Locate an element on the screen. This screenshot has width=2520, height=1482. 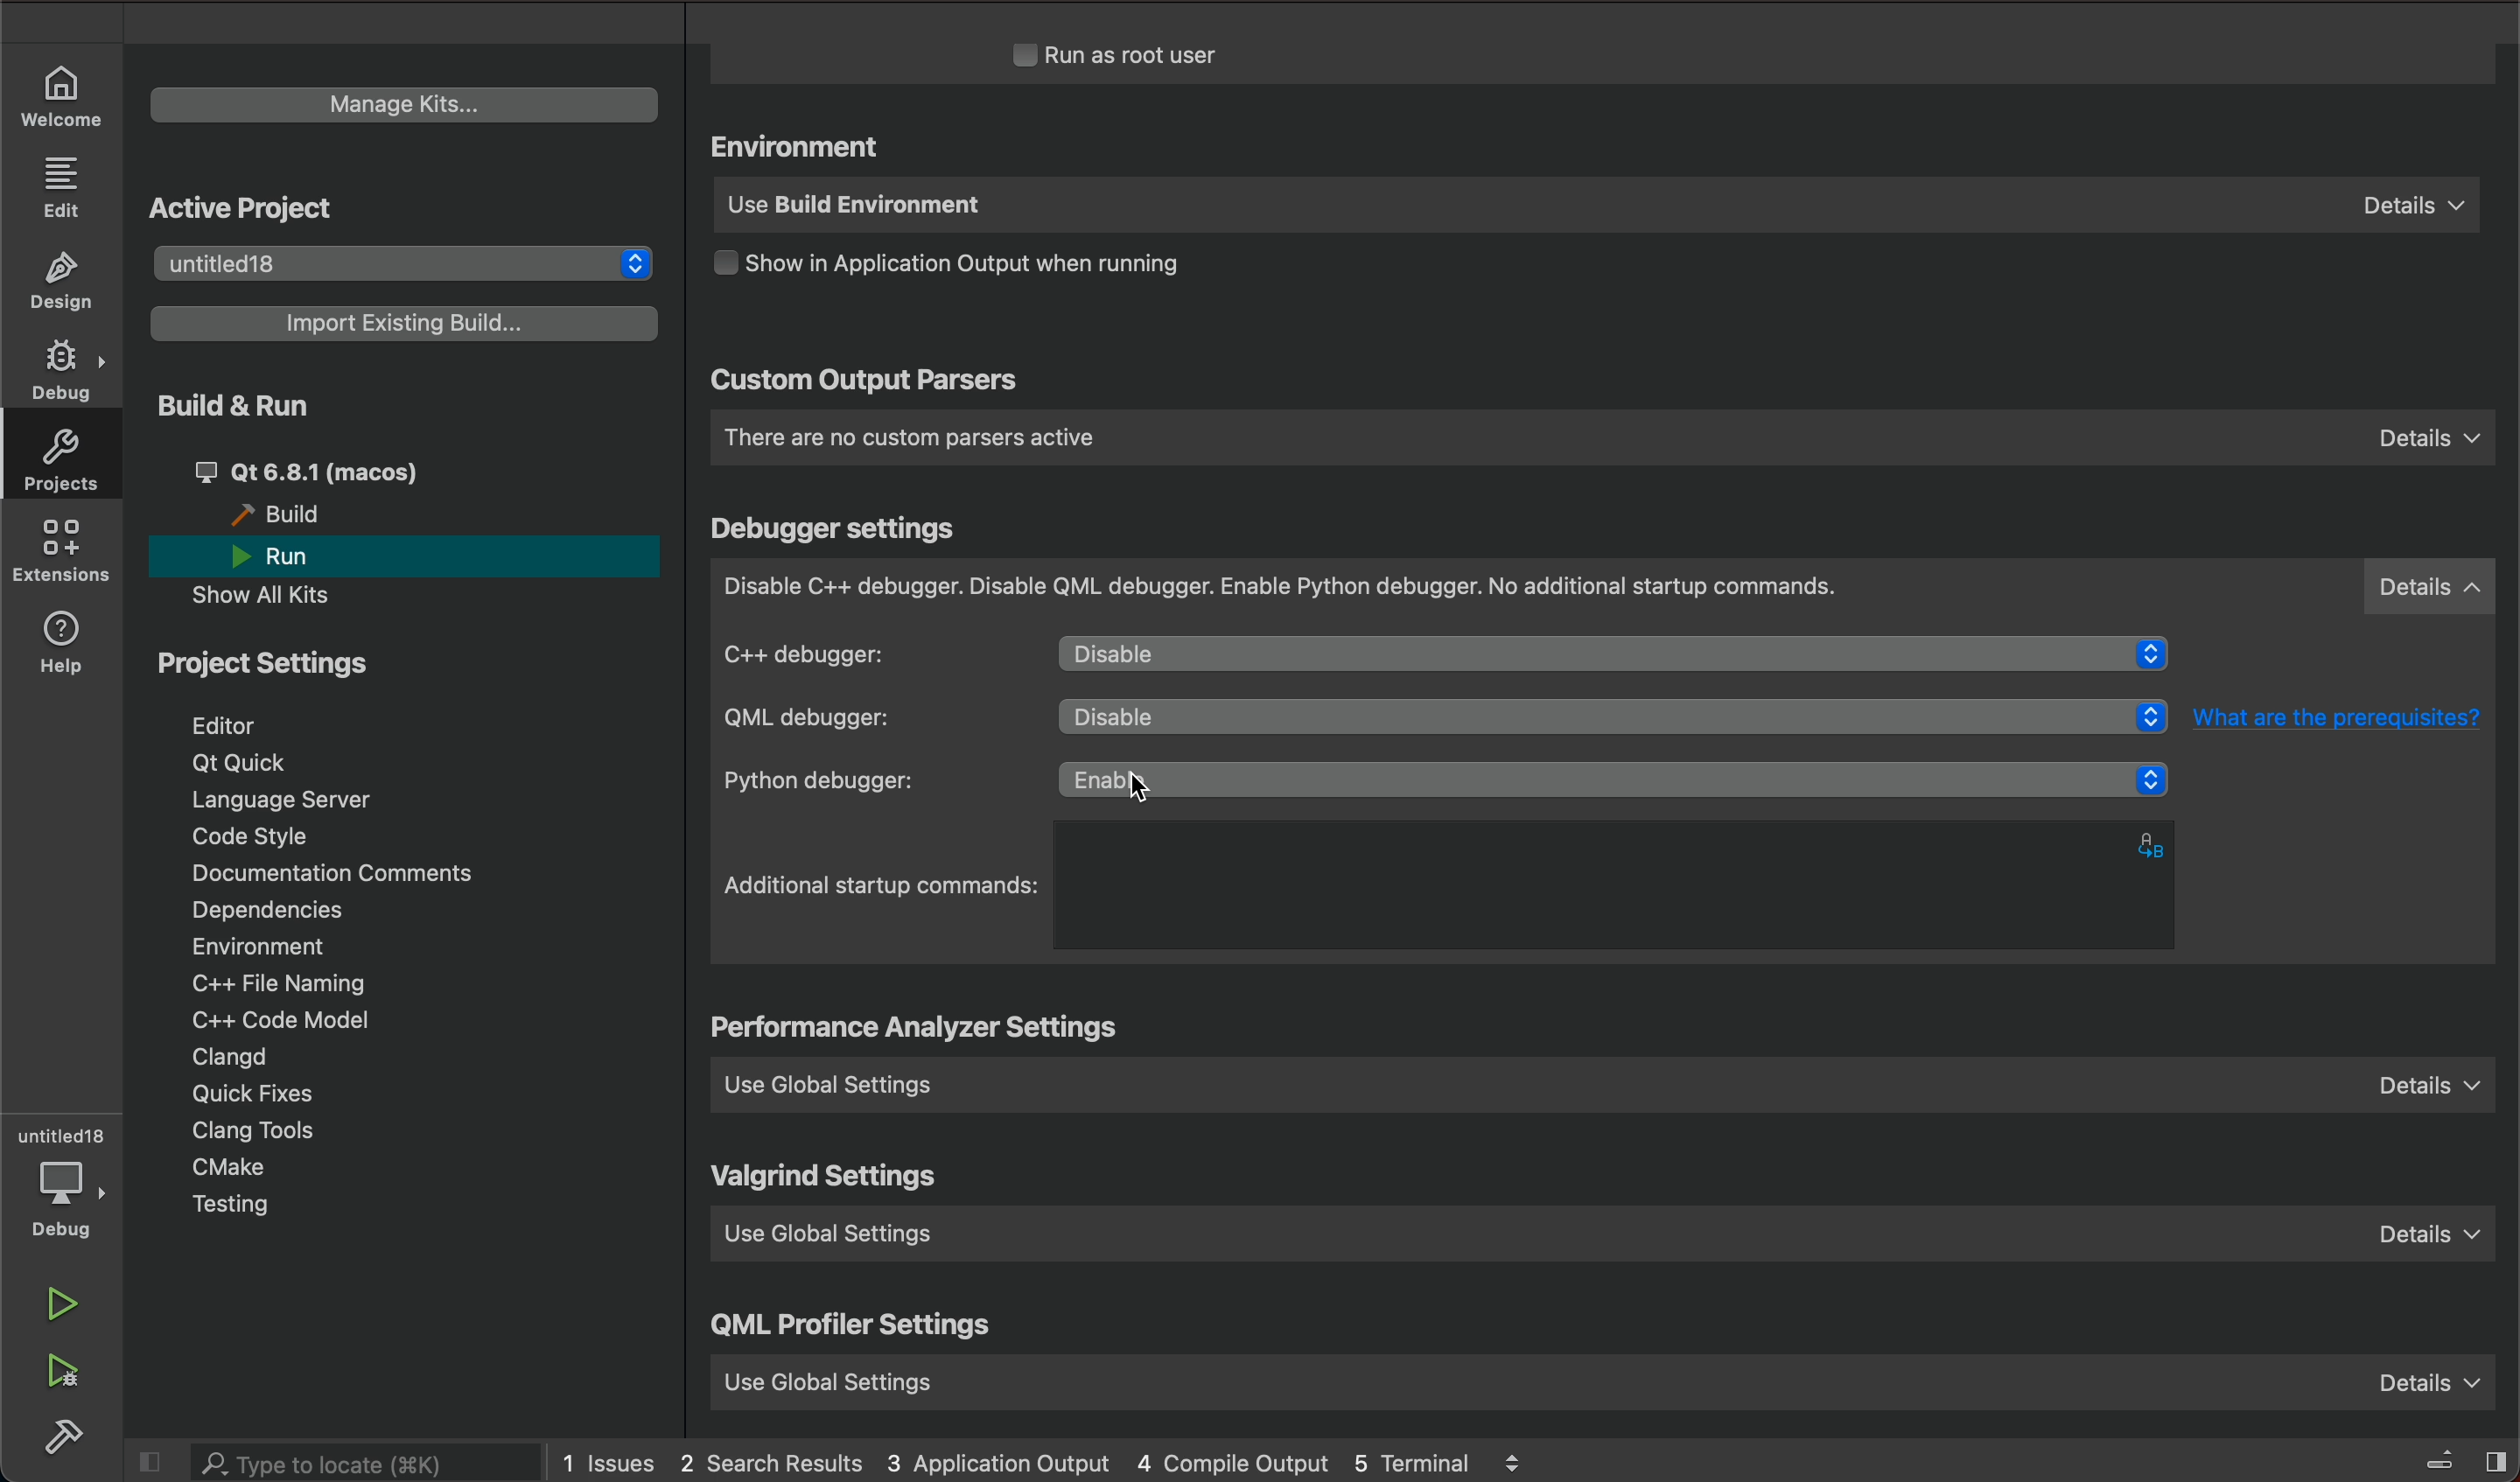
build and run is located at coordinates (229, 404).